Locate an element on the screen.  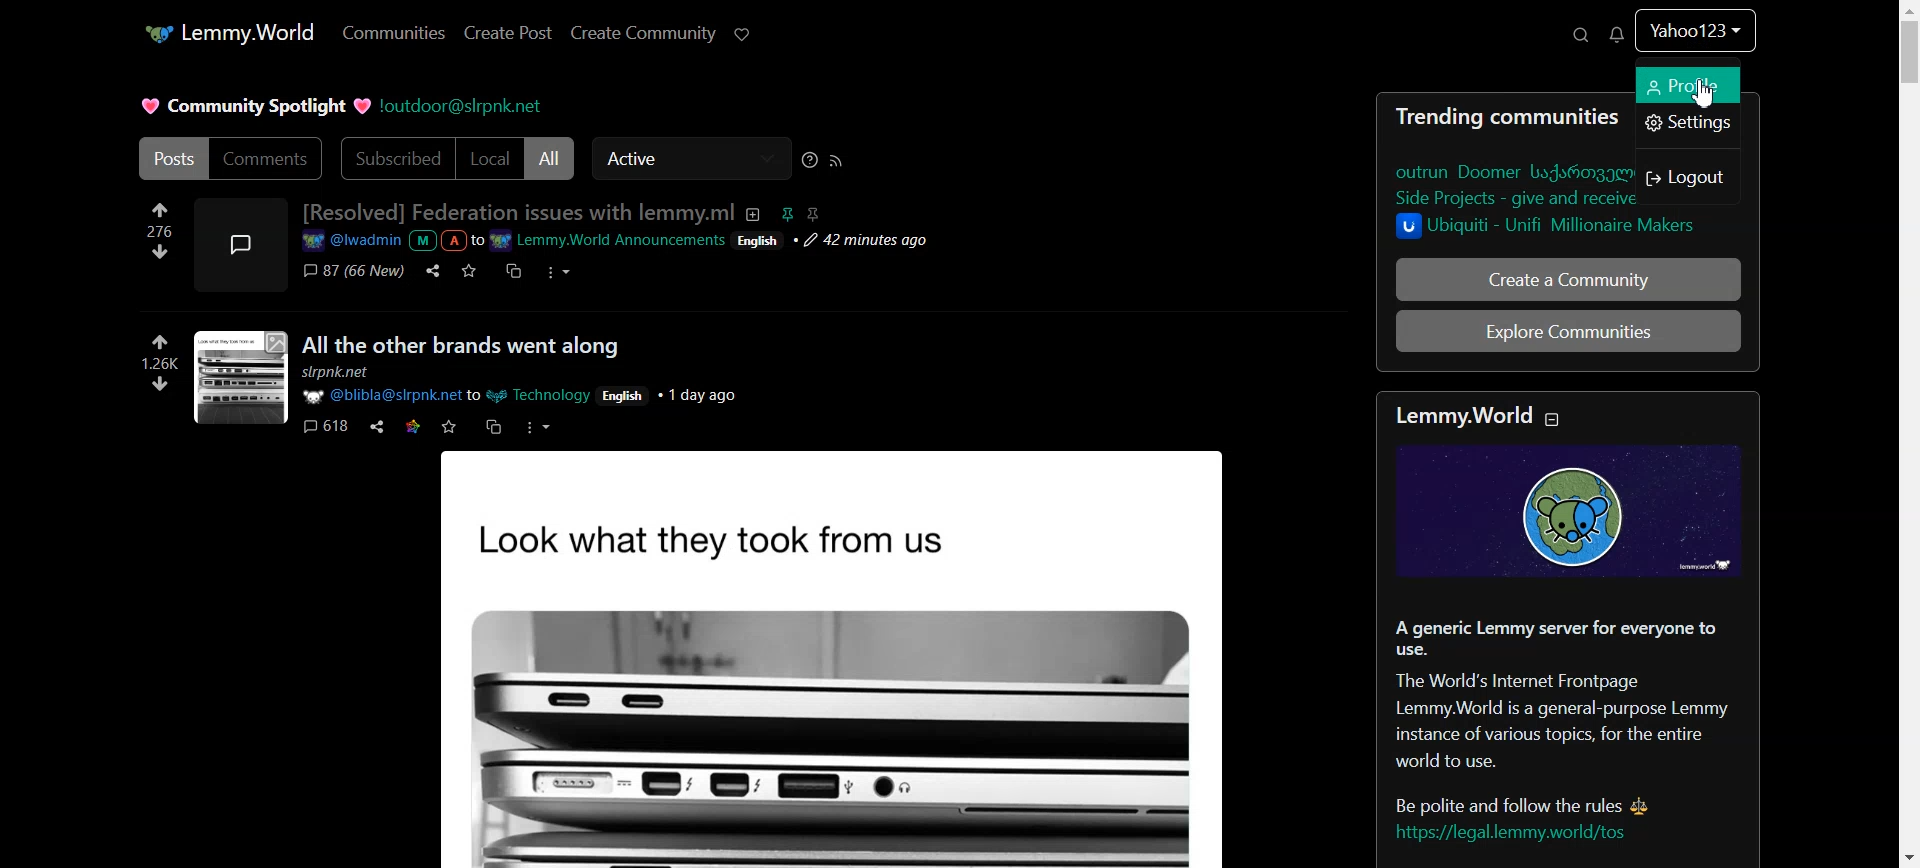
Profile is located at coordinates (1695, 39).